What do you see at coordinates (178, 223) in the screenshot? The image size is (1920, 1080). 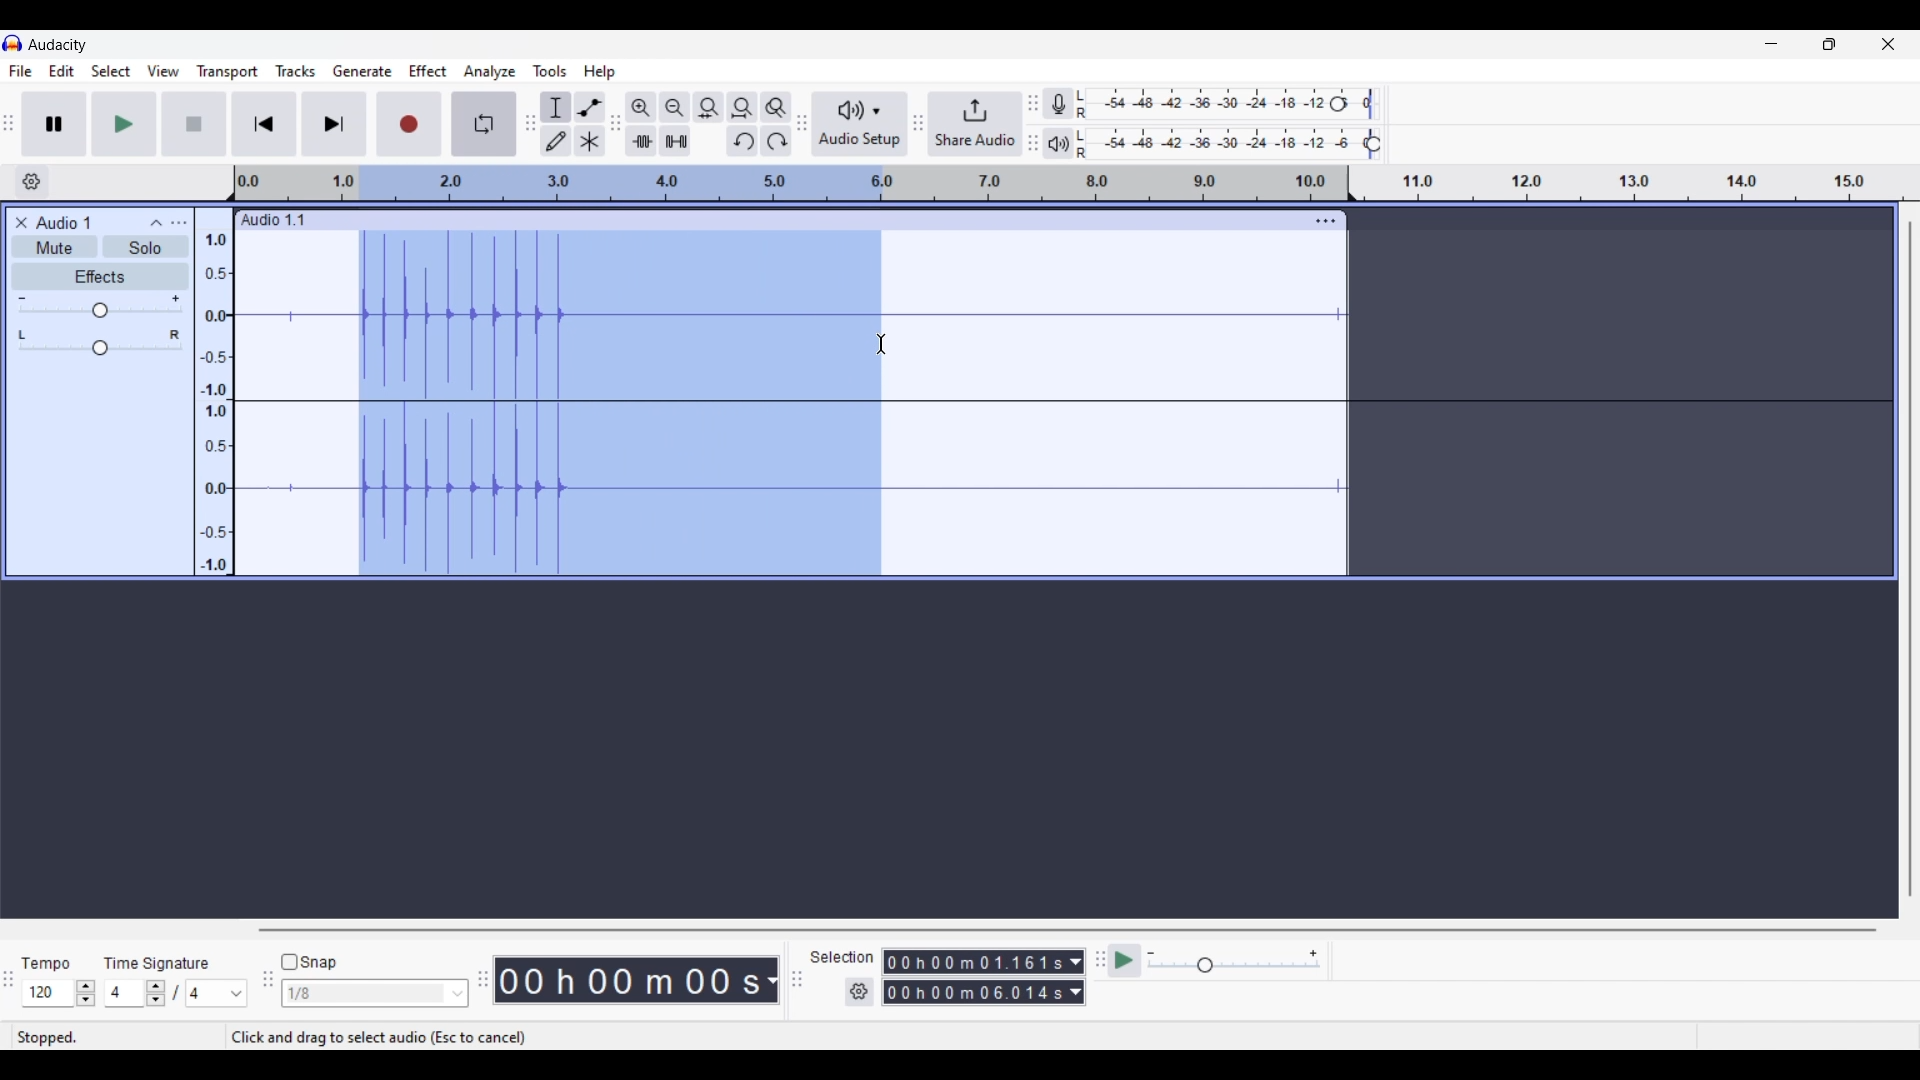 I see `Open menu` at bounding box center [178, 223].